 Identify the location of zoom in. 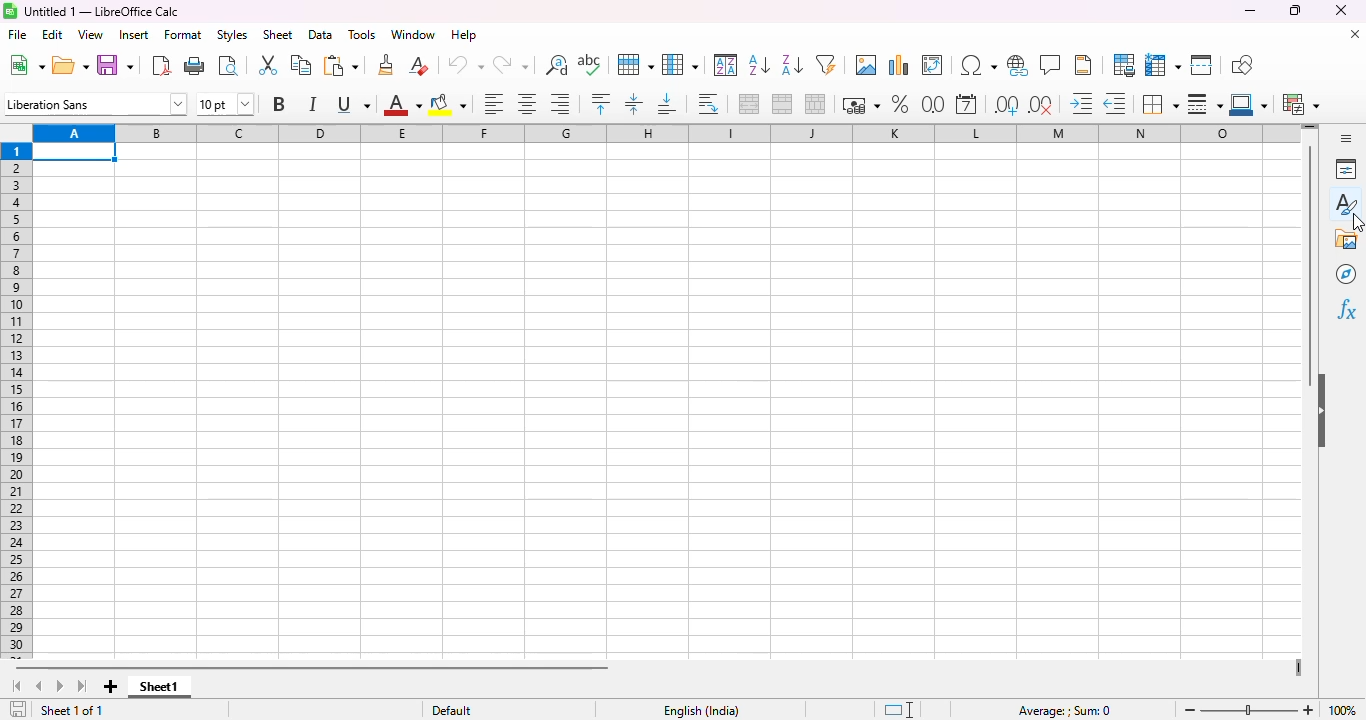
(1308, 710).